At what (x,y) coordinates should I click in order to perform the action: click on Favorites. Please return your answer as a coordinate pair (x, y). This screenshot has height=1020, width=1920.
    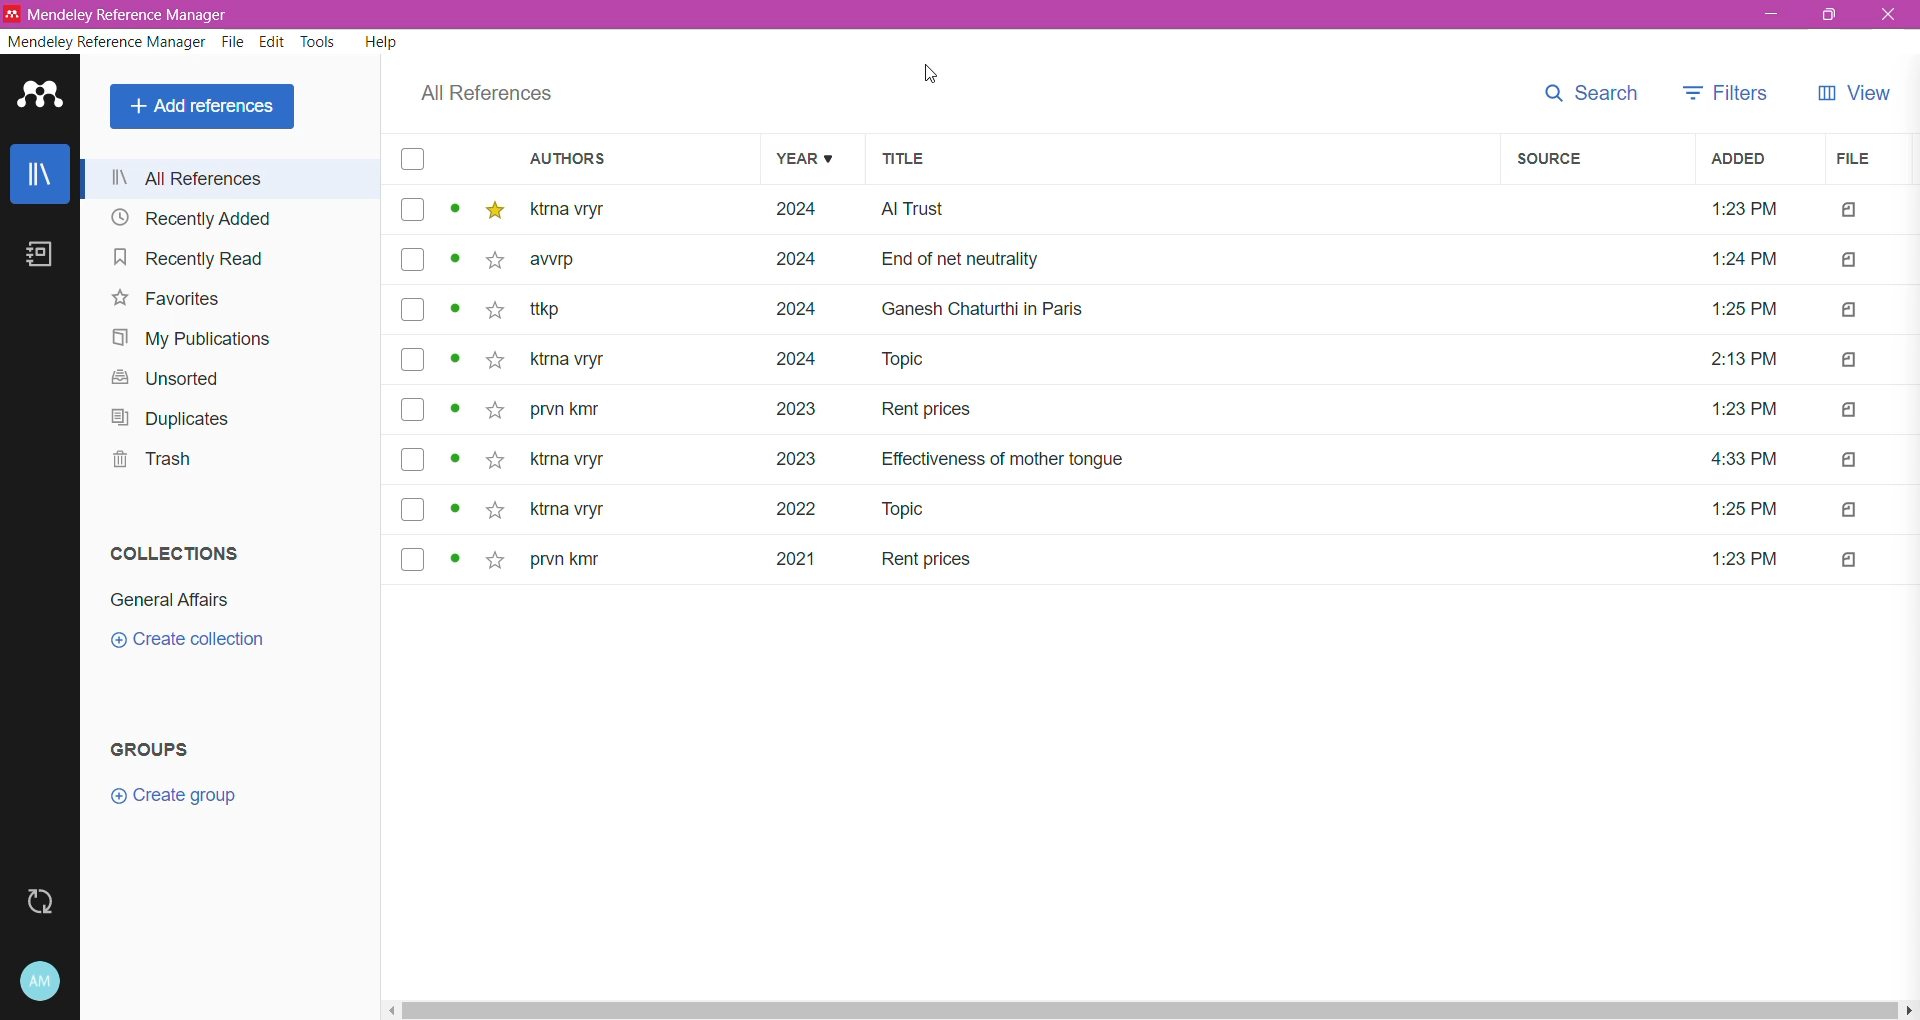
    Looking at the image, I should click on (160, 299).